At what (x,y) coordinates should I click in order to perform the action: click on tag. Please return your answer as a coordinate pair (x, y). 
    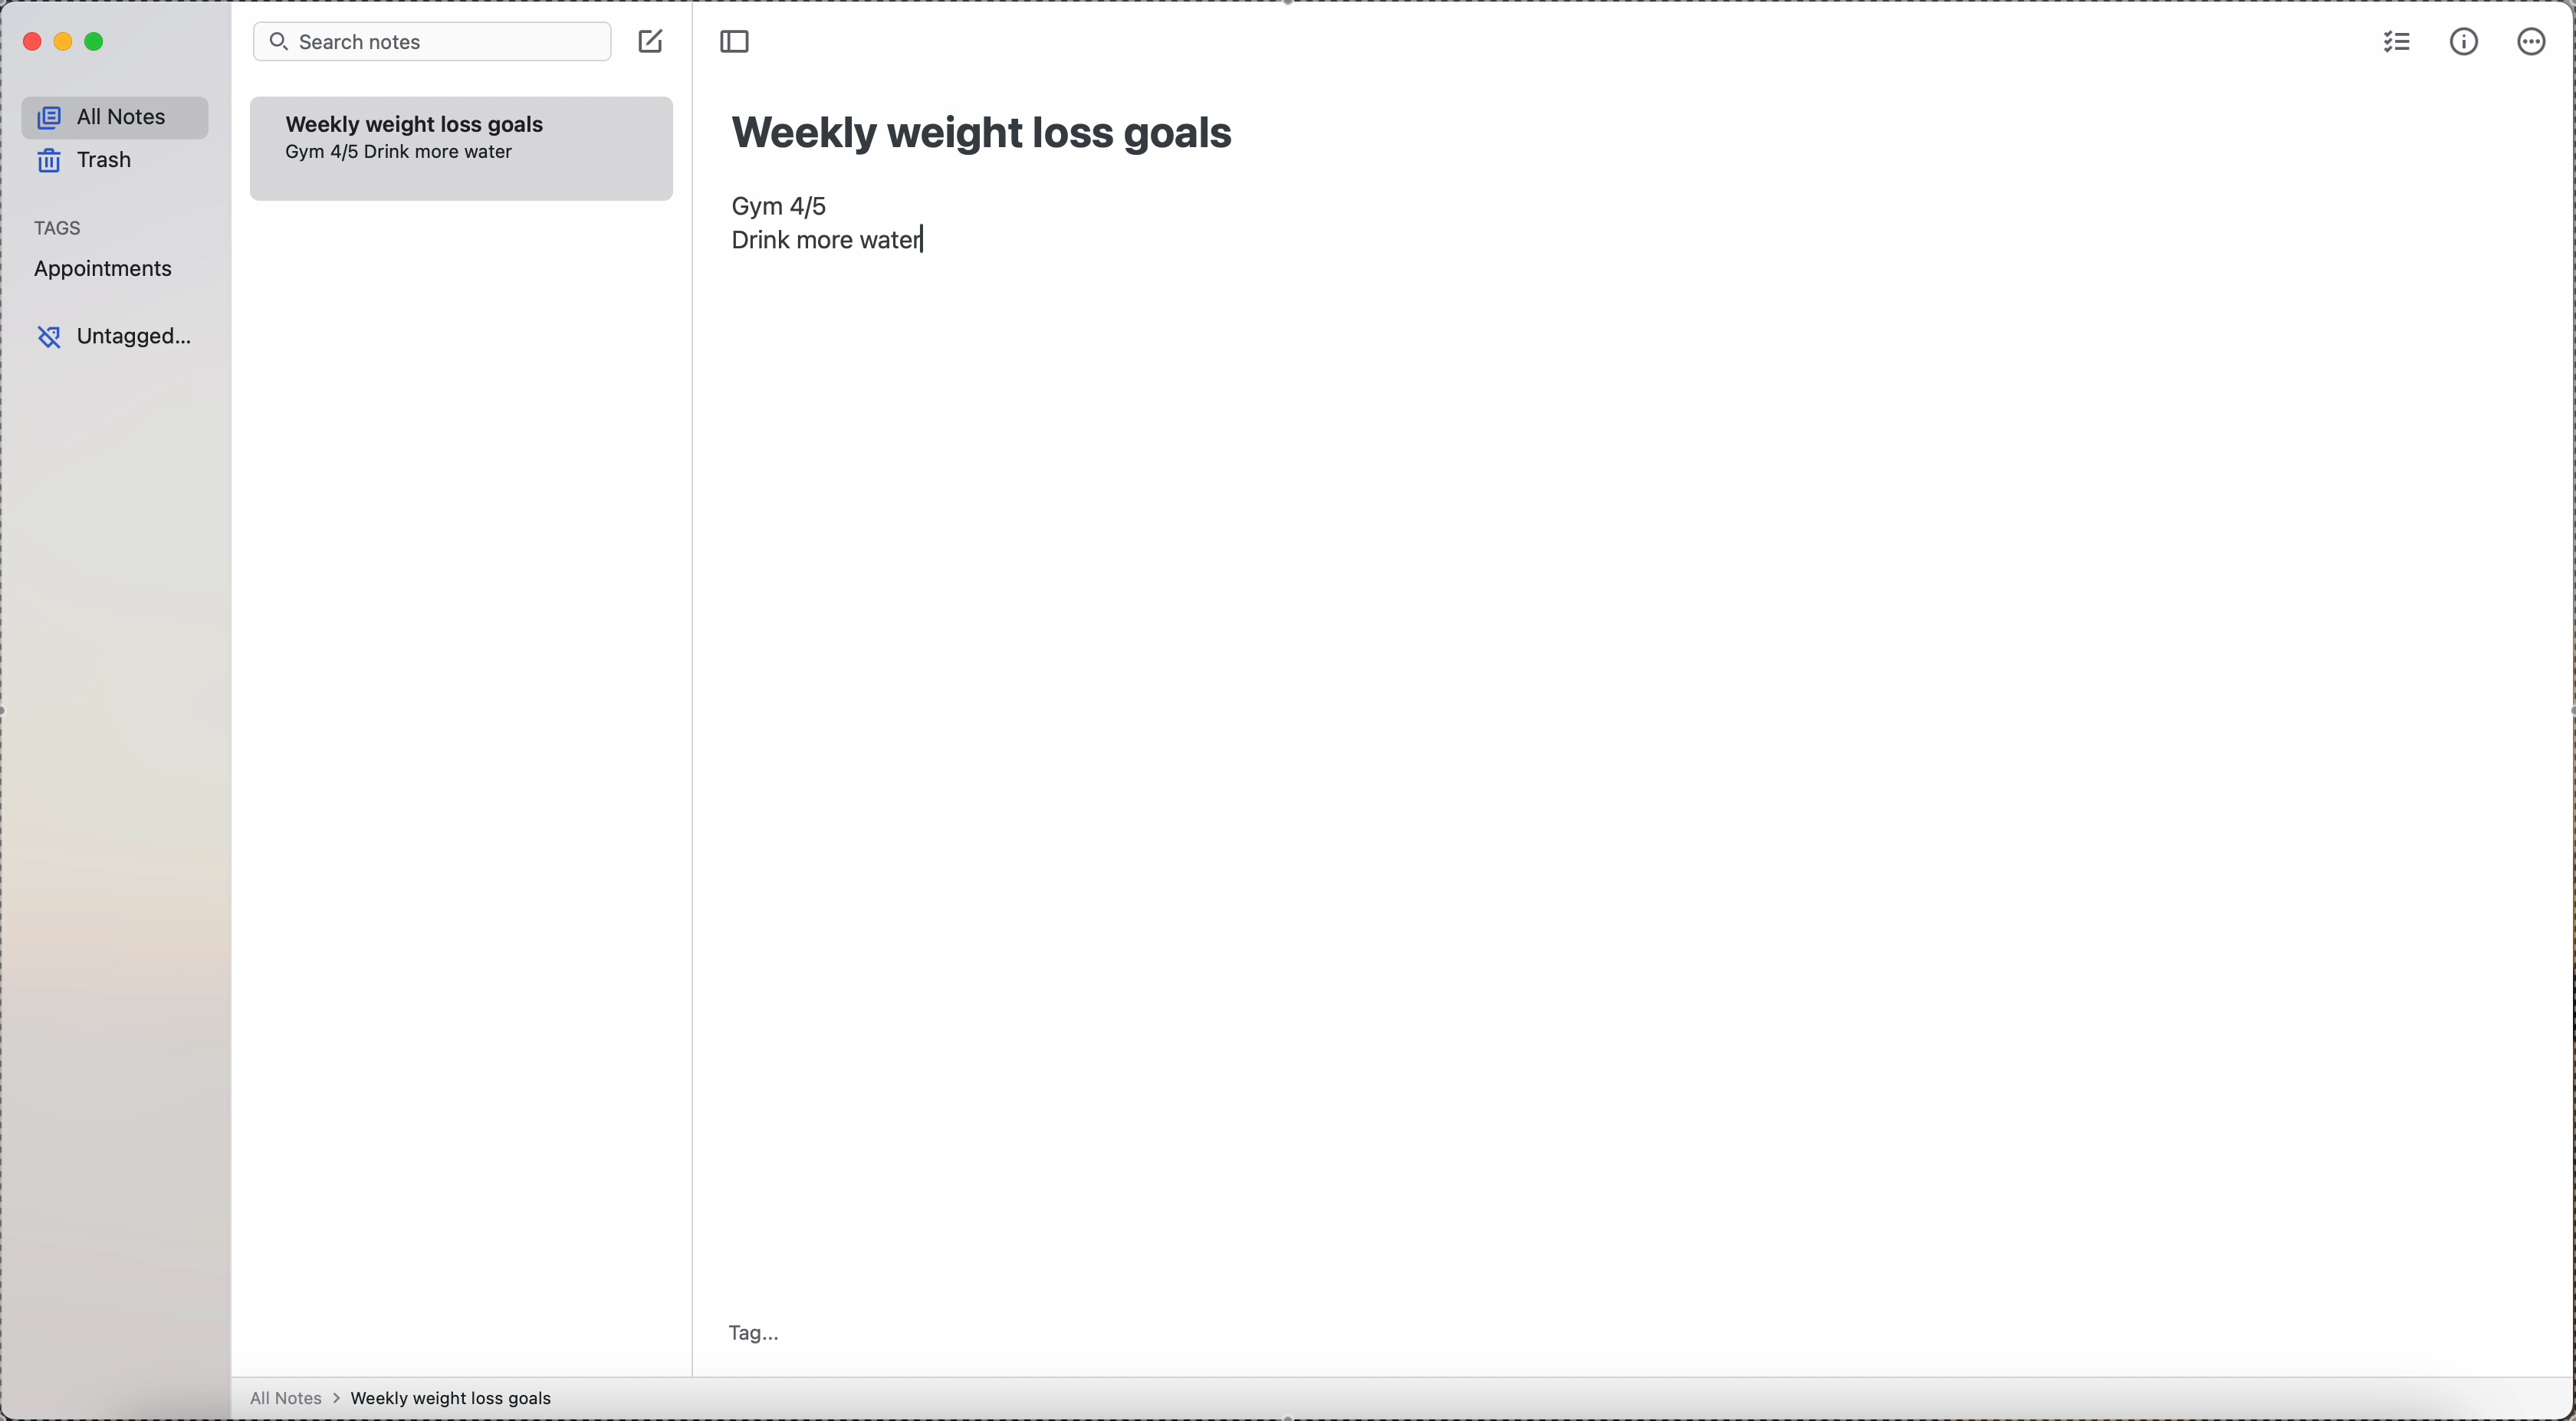
    Looking at the image, I should click on (761, 1330).